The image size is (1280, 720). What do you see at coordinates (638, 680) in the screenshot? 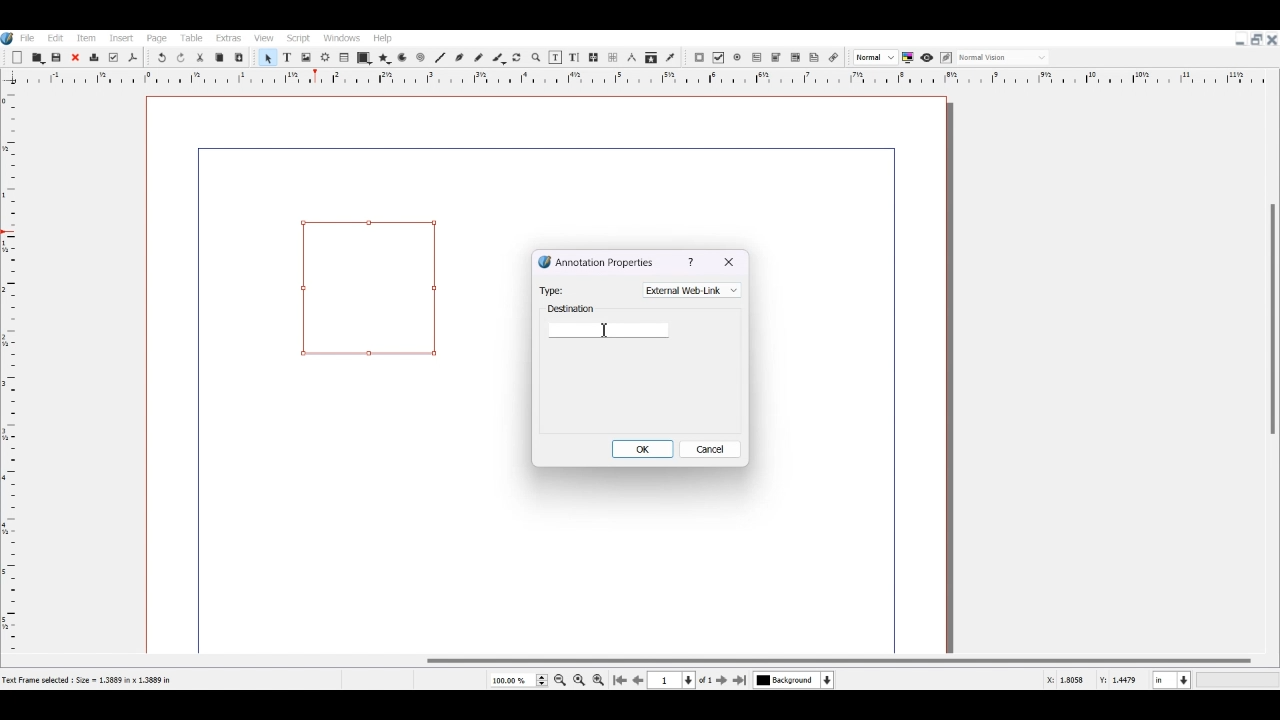
I see `Go to Previous page` at bounding box center [638, 680].